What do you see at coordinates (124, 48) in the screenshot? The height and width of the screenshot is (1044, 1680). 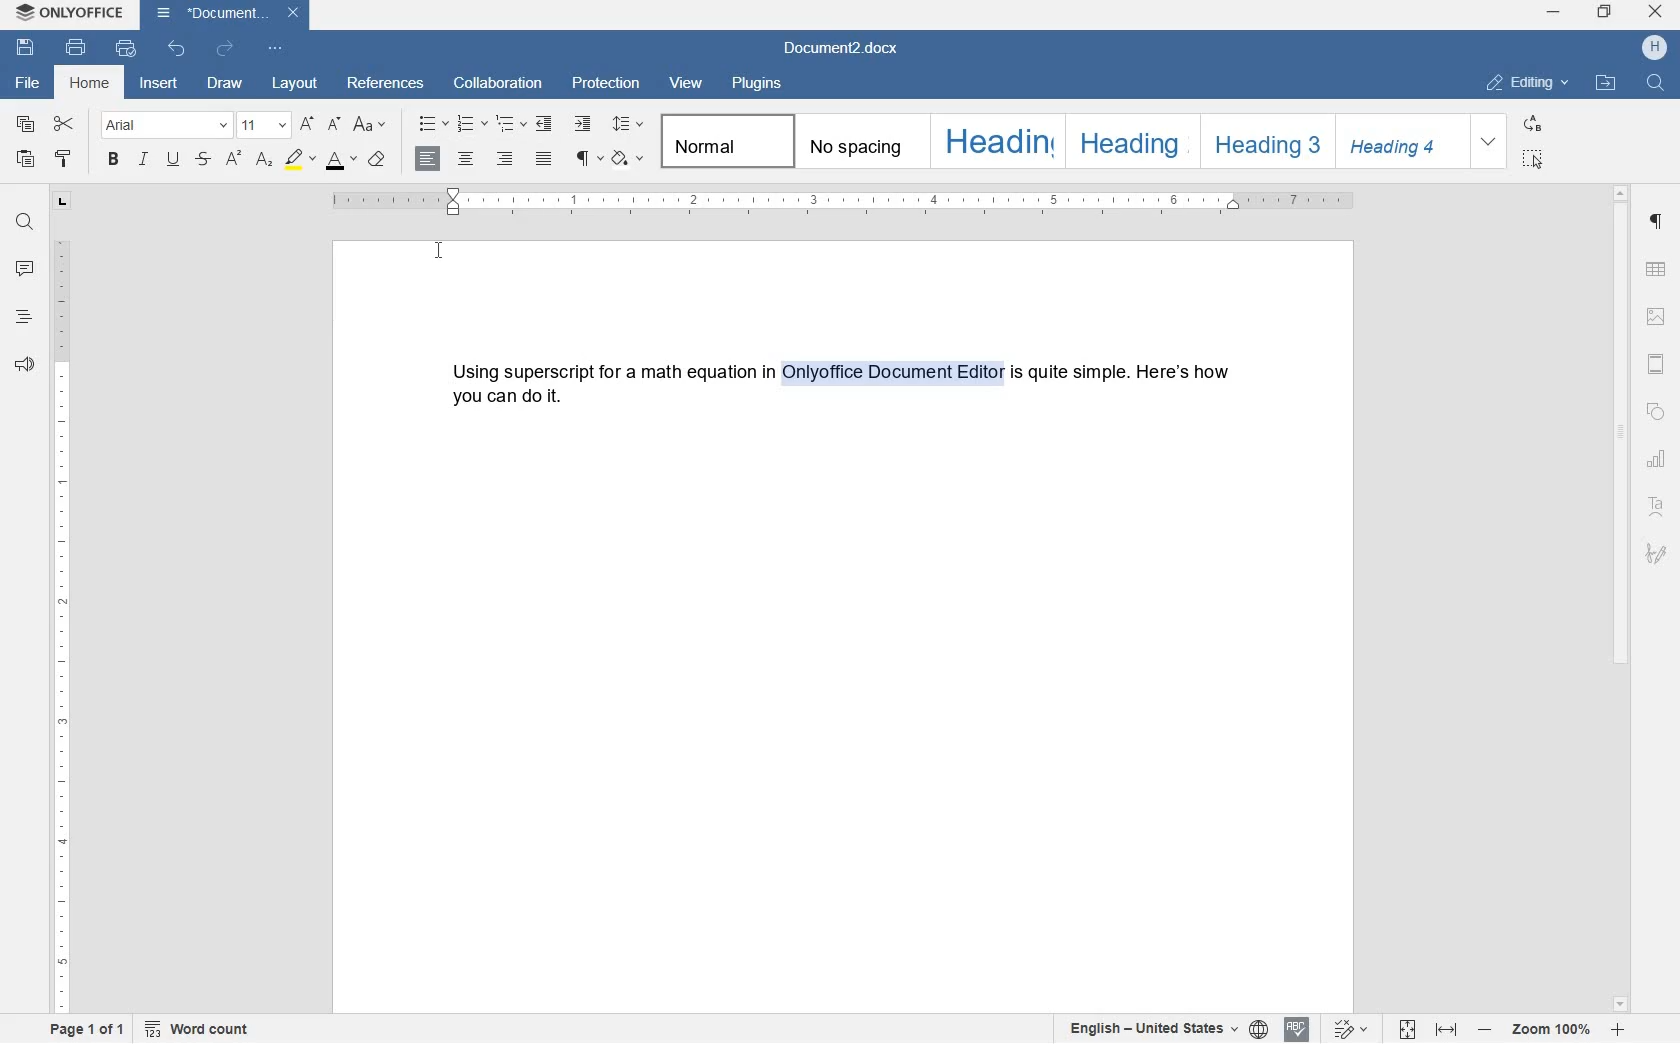 I see `quick print` at bounding box center [124, 48].